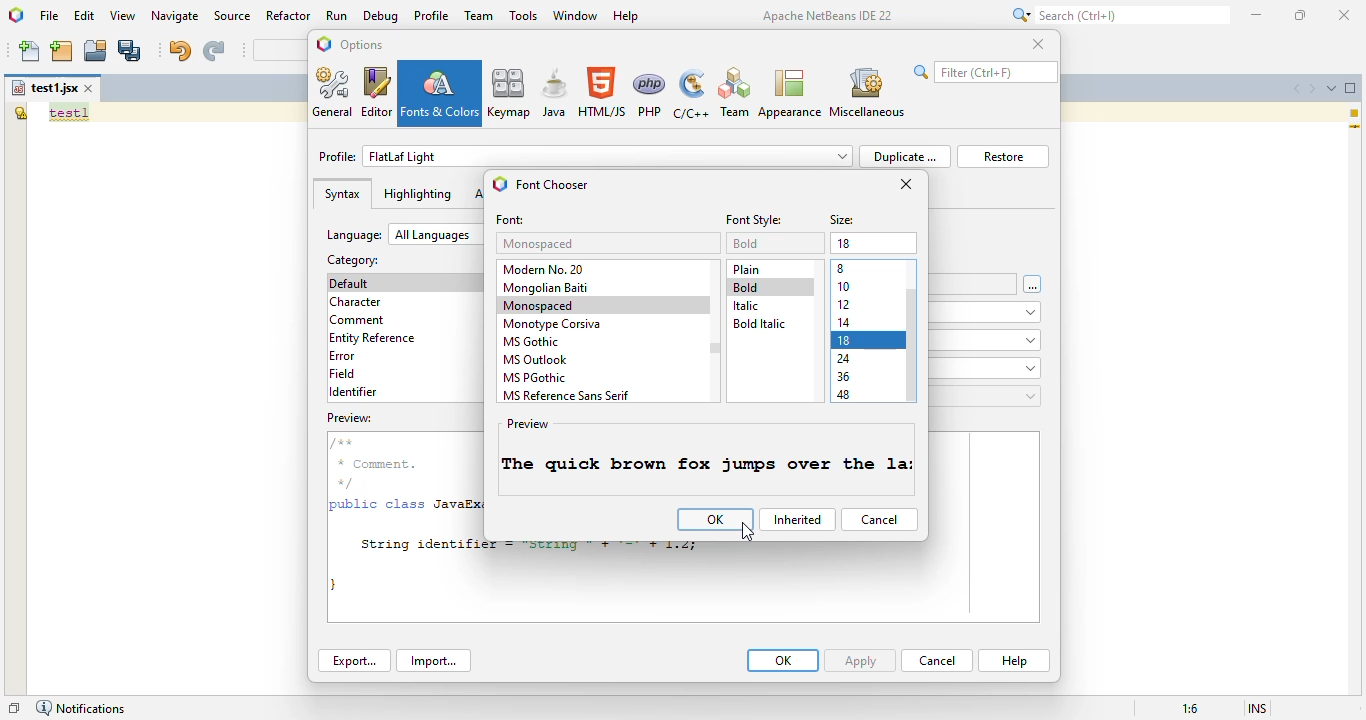 This screenshot has width=1366, height=720. What do you see at coordinates (796, 519) in the screenshot?
I see `inherited` at bounding box center [796, 519].